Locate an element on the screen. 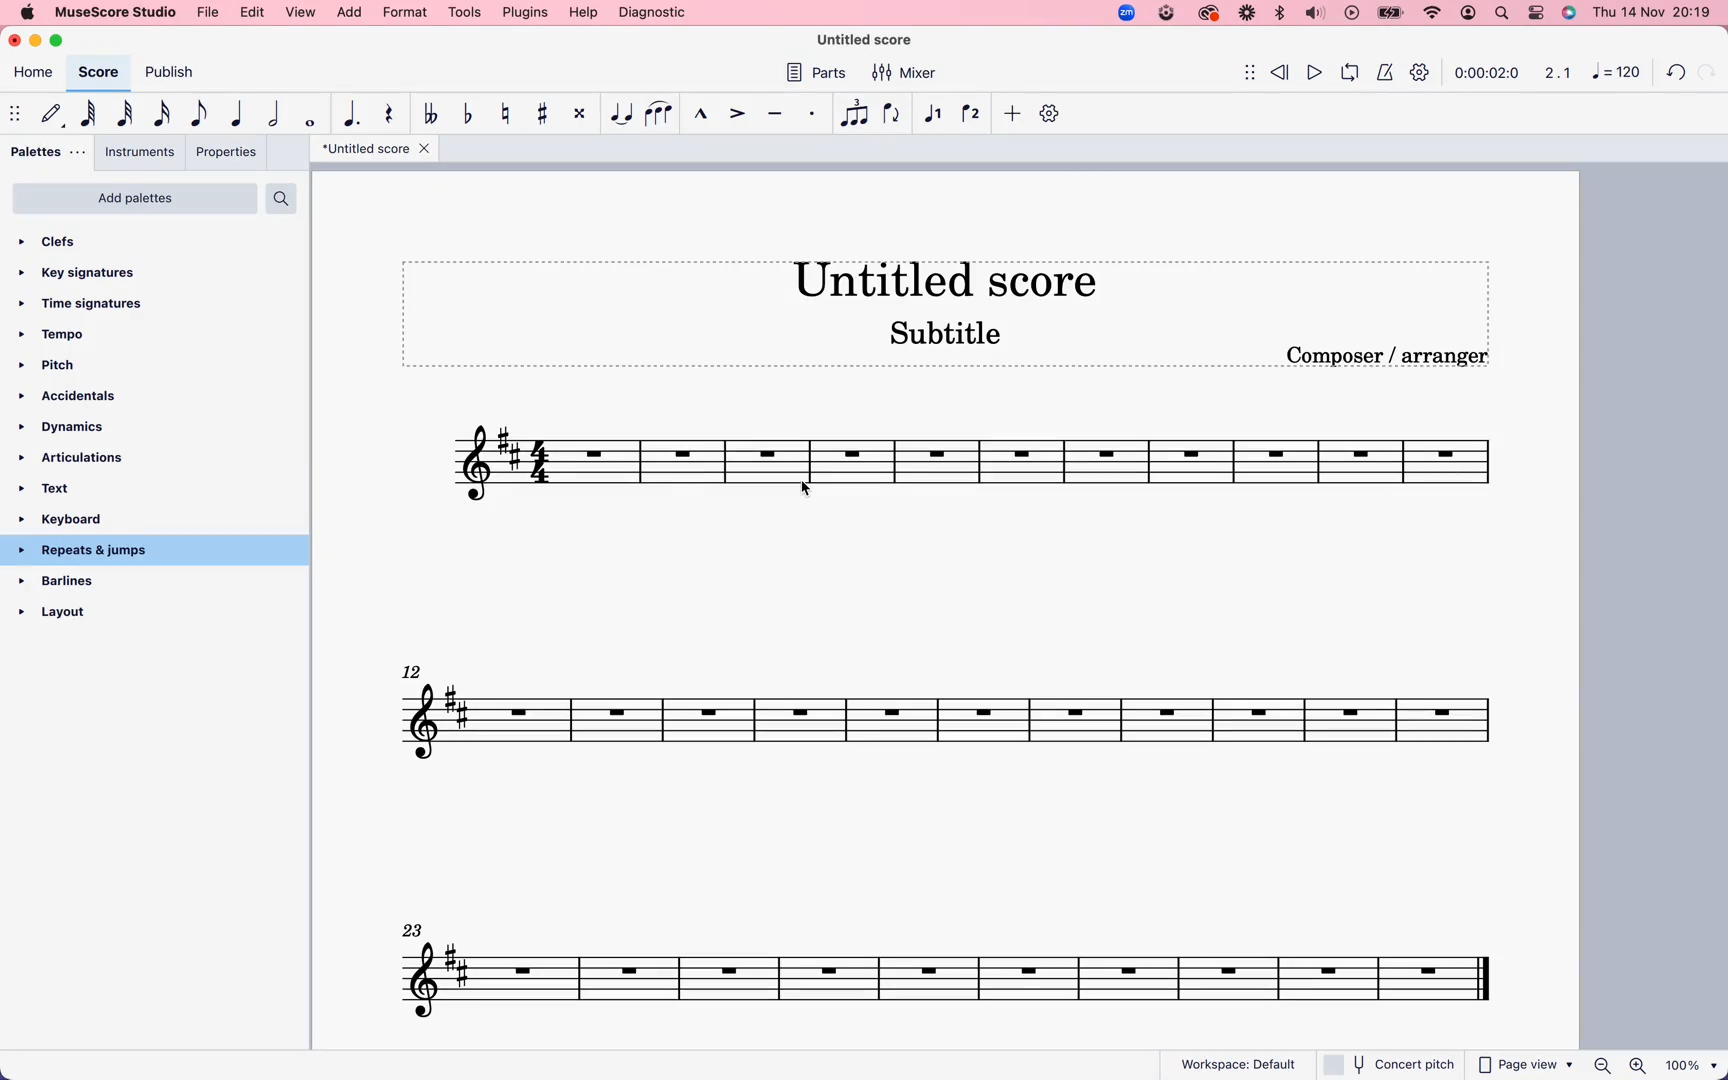 The image size is (1728, 1080). pallets is located at coordinates (49, 151).